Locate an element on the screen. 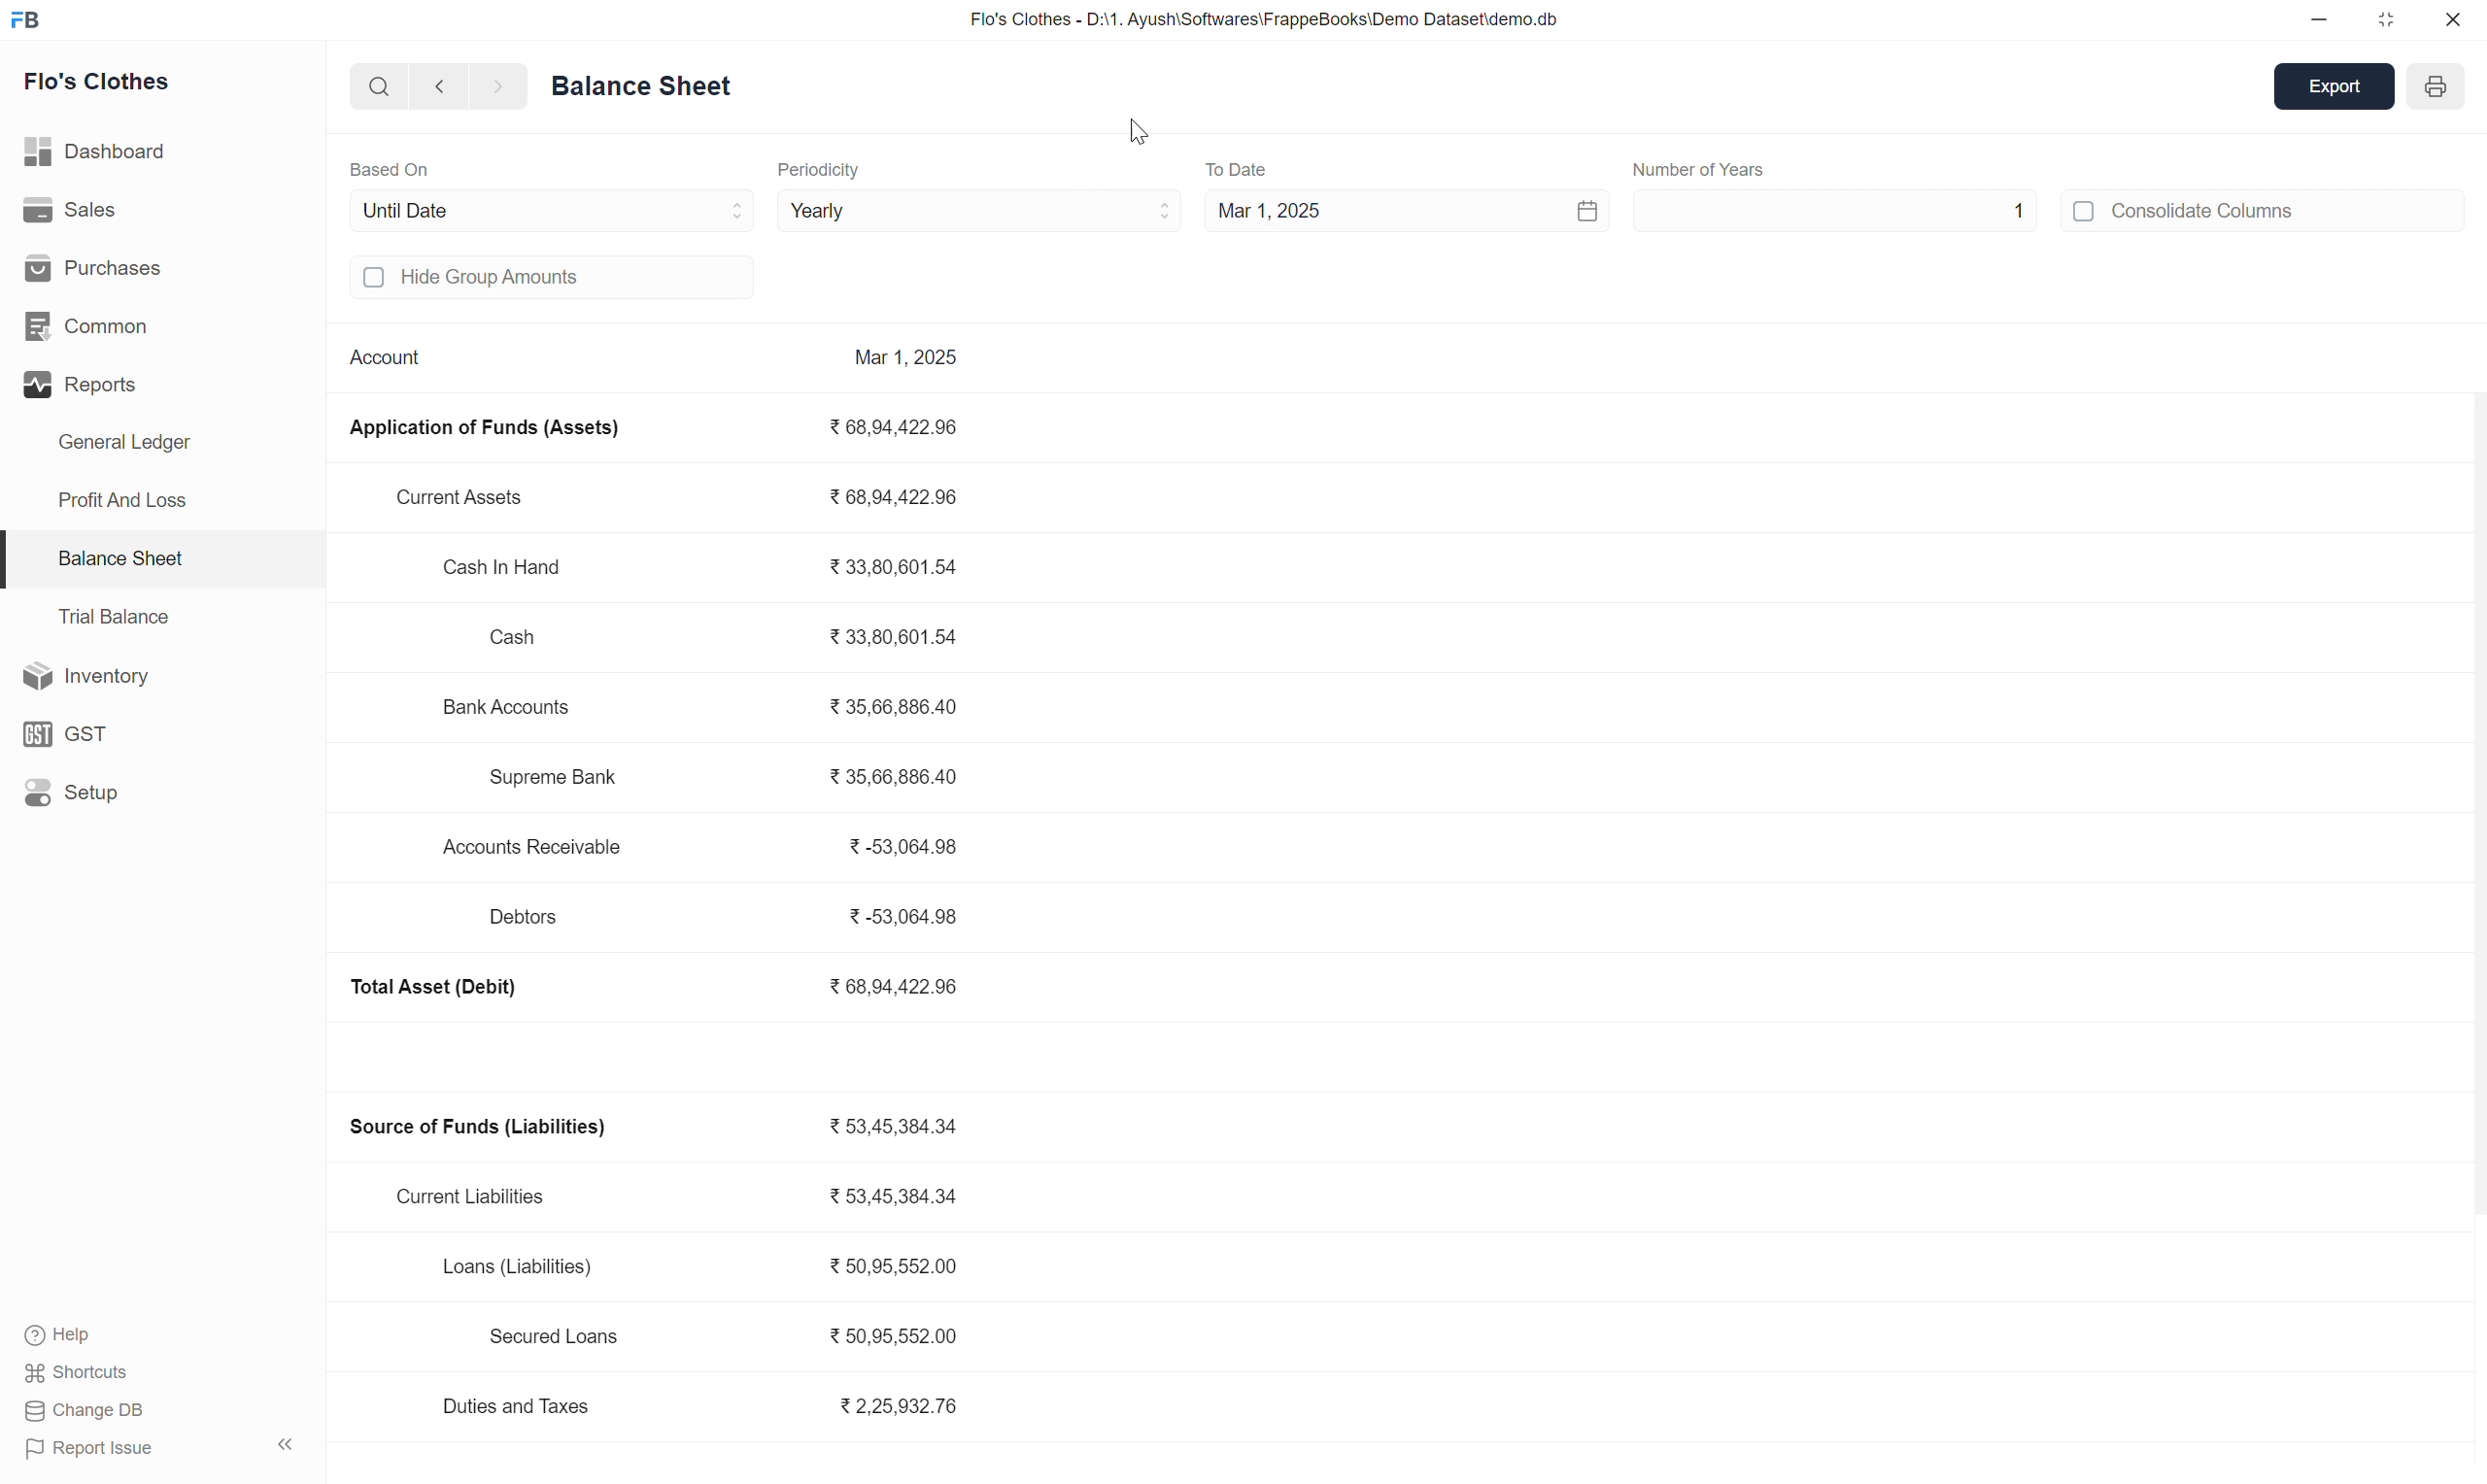 Image resolution: width=2487 pixels, height=1484 pixels. FB is located at coordinates (29, 19).